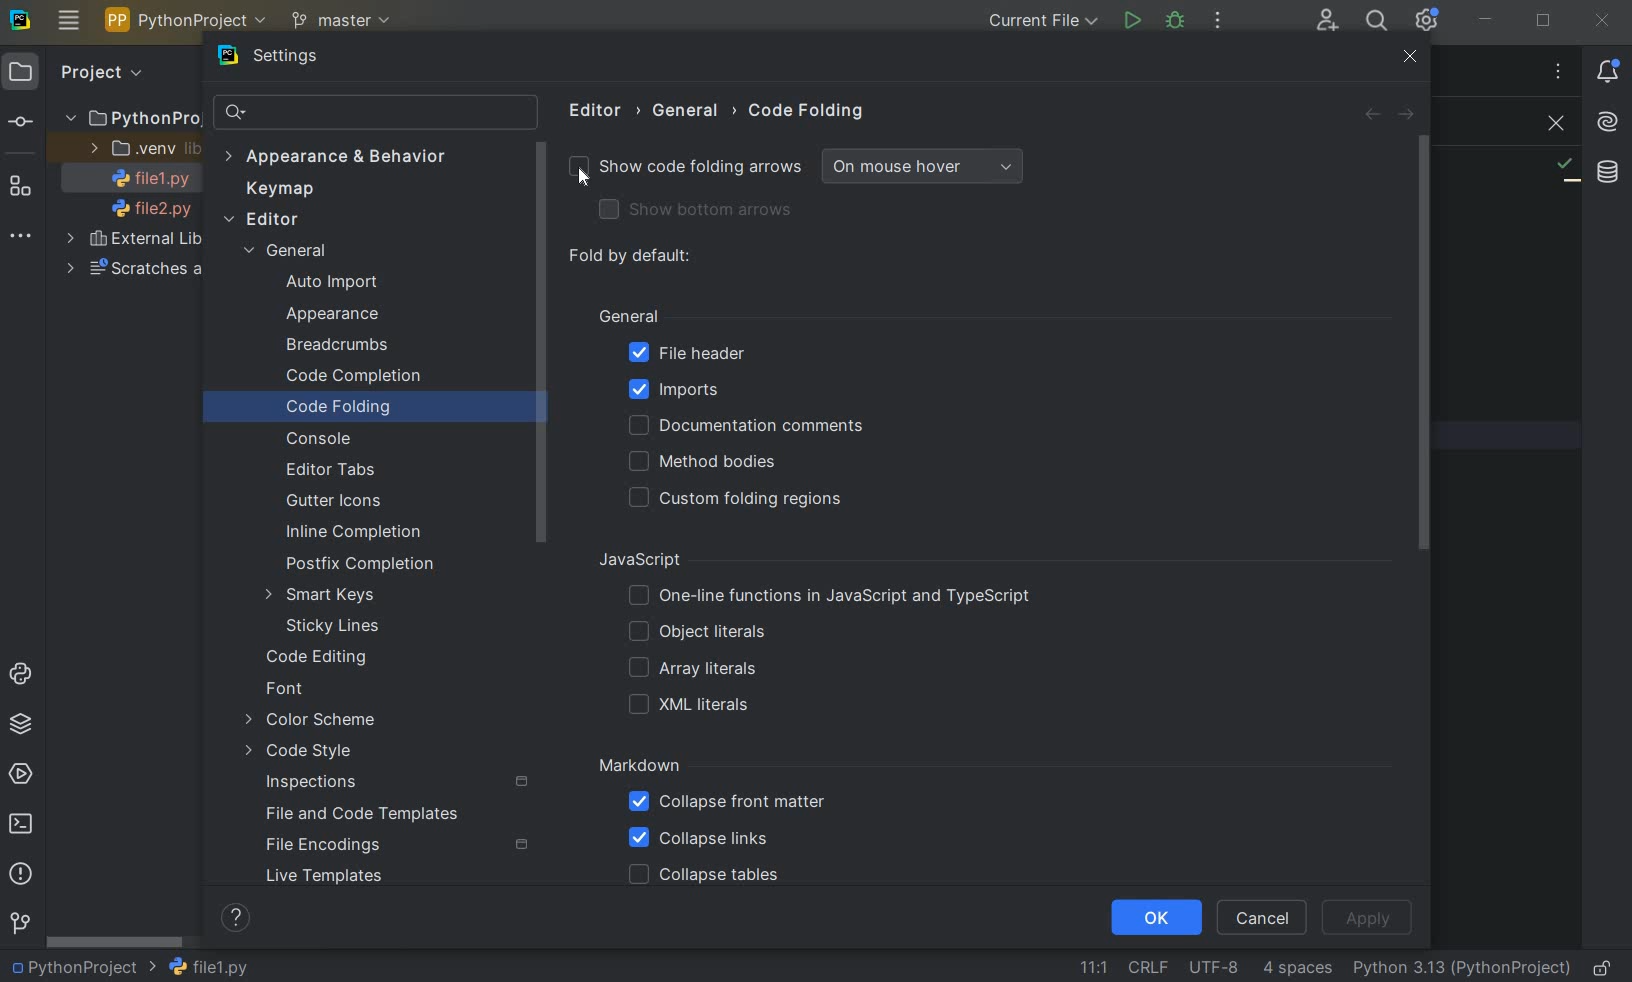  Describe the element at coordinates (1608, 72) in the screenshot. I see `NOTIFICATIONS` at that location.